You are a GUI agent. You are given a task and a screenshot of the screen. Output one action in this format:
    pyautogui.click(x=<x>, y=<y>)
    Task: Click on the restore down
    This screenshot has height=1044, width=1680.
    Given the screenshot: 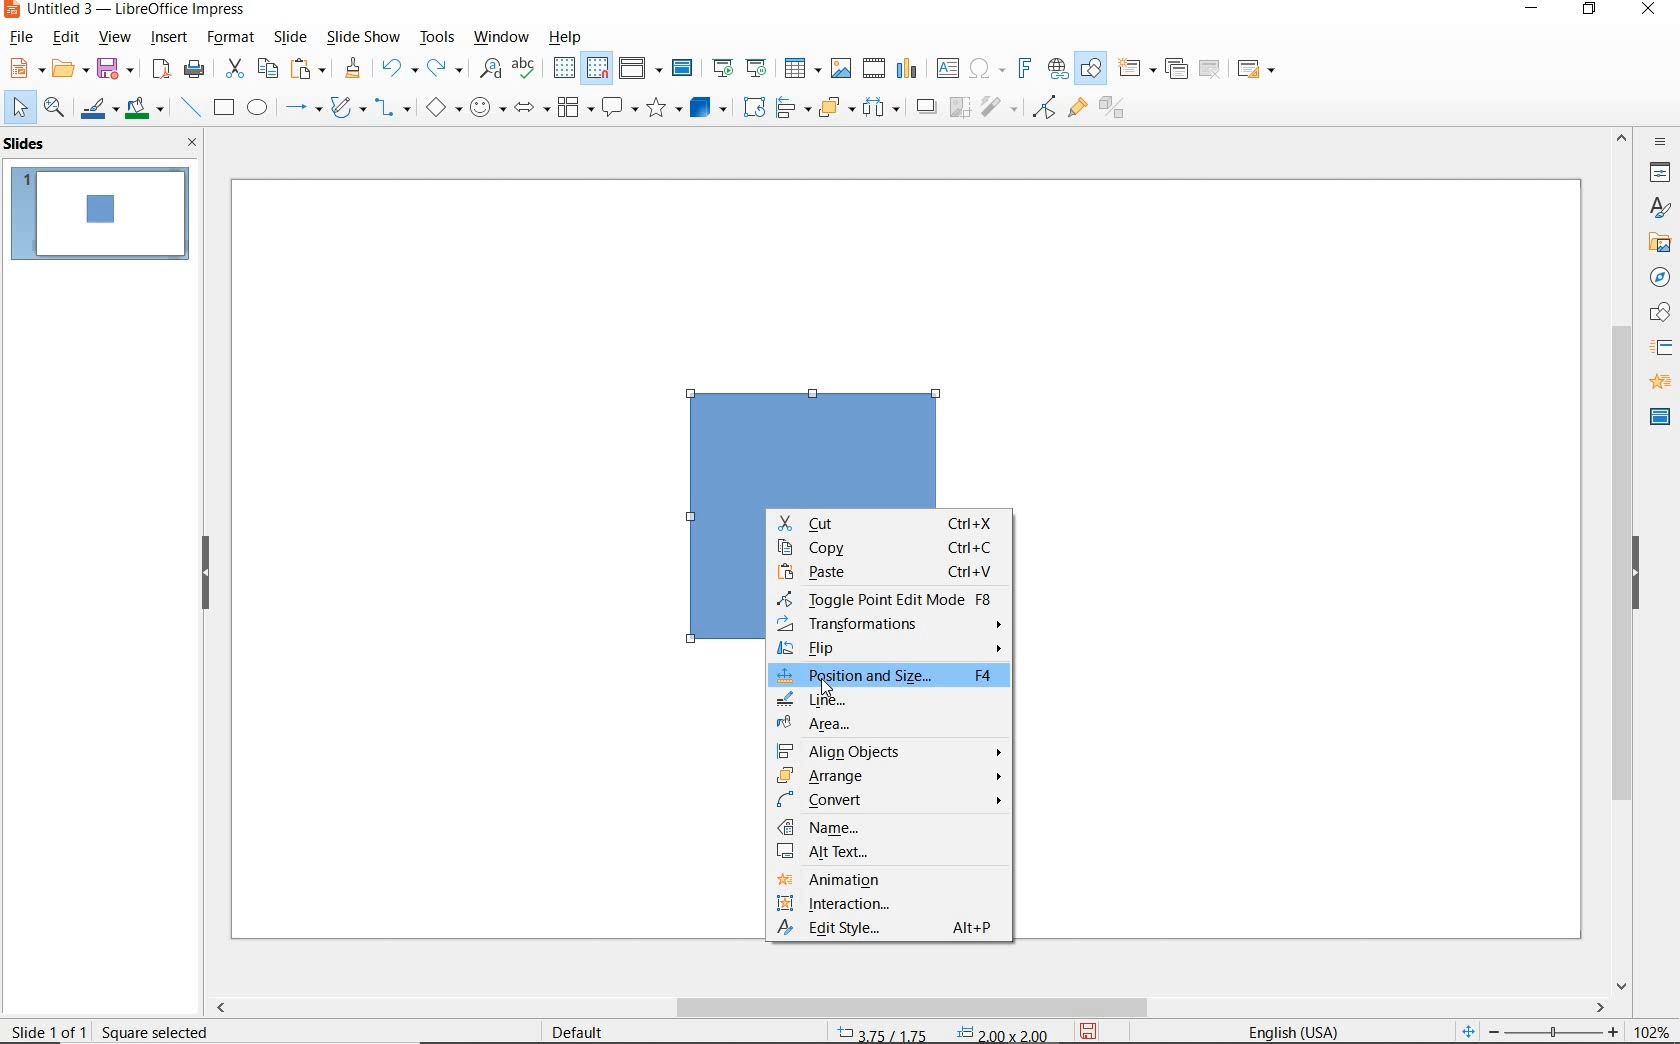 What is the action you would take?
    pyautogui.click(x=1592, y=12)
    